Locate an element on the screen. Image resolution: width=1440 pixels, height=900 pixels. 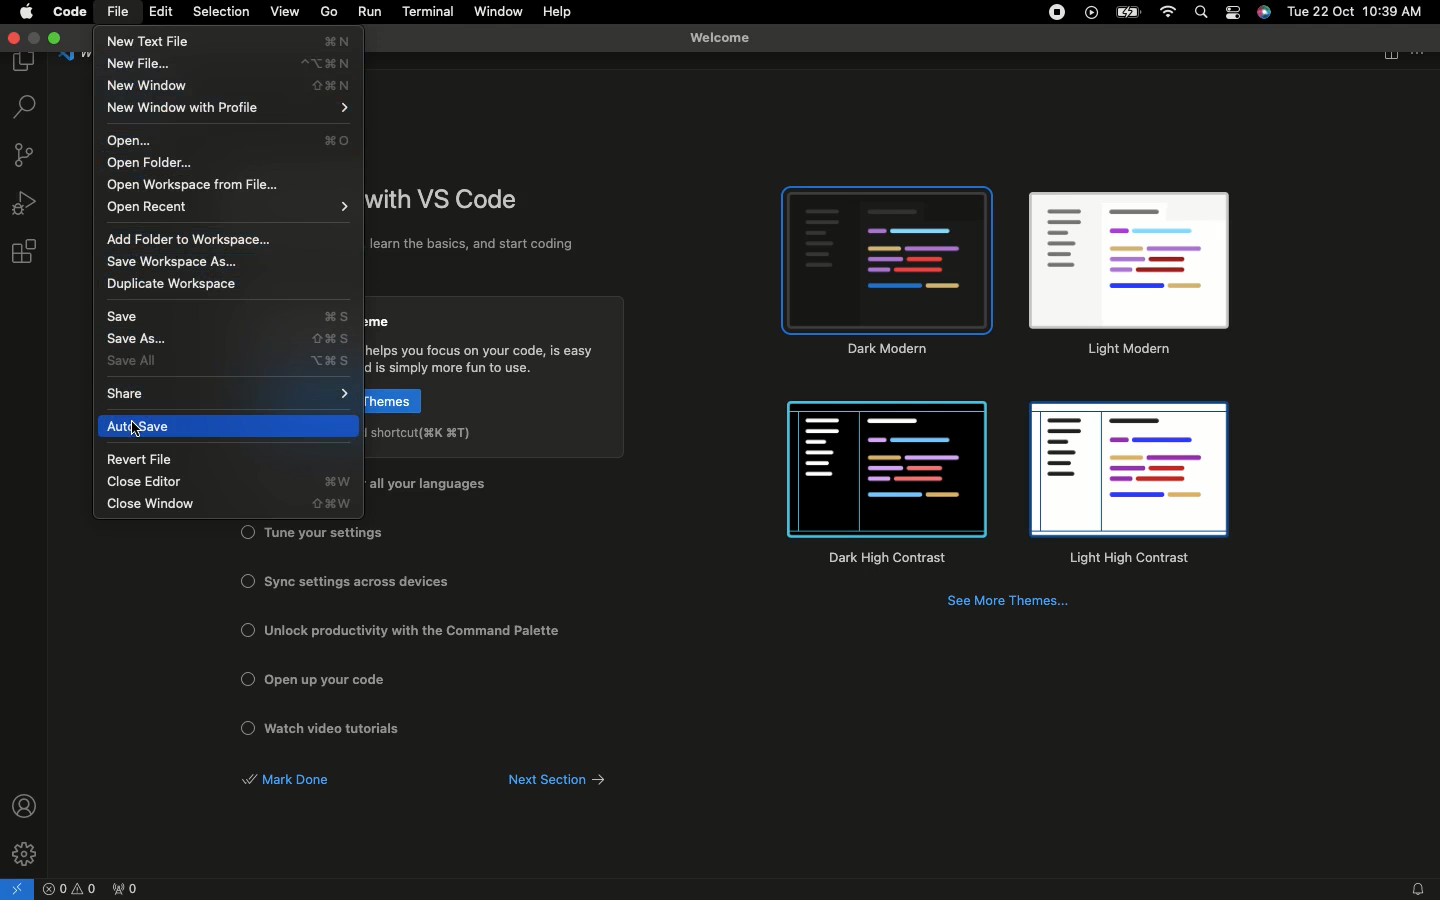
Search is located at coordinates (24, 108).